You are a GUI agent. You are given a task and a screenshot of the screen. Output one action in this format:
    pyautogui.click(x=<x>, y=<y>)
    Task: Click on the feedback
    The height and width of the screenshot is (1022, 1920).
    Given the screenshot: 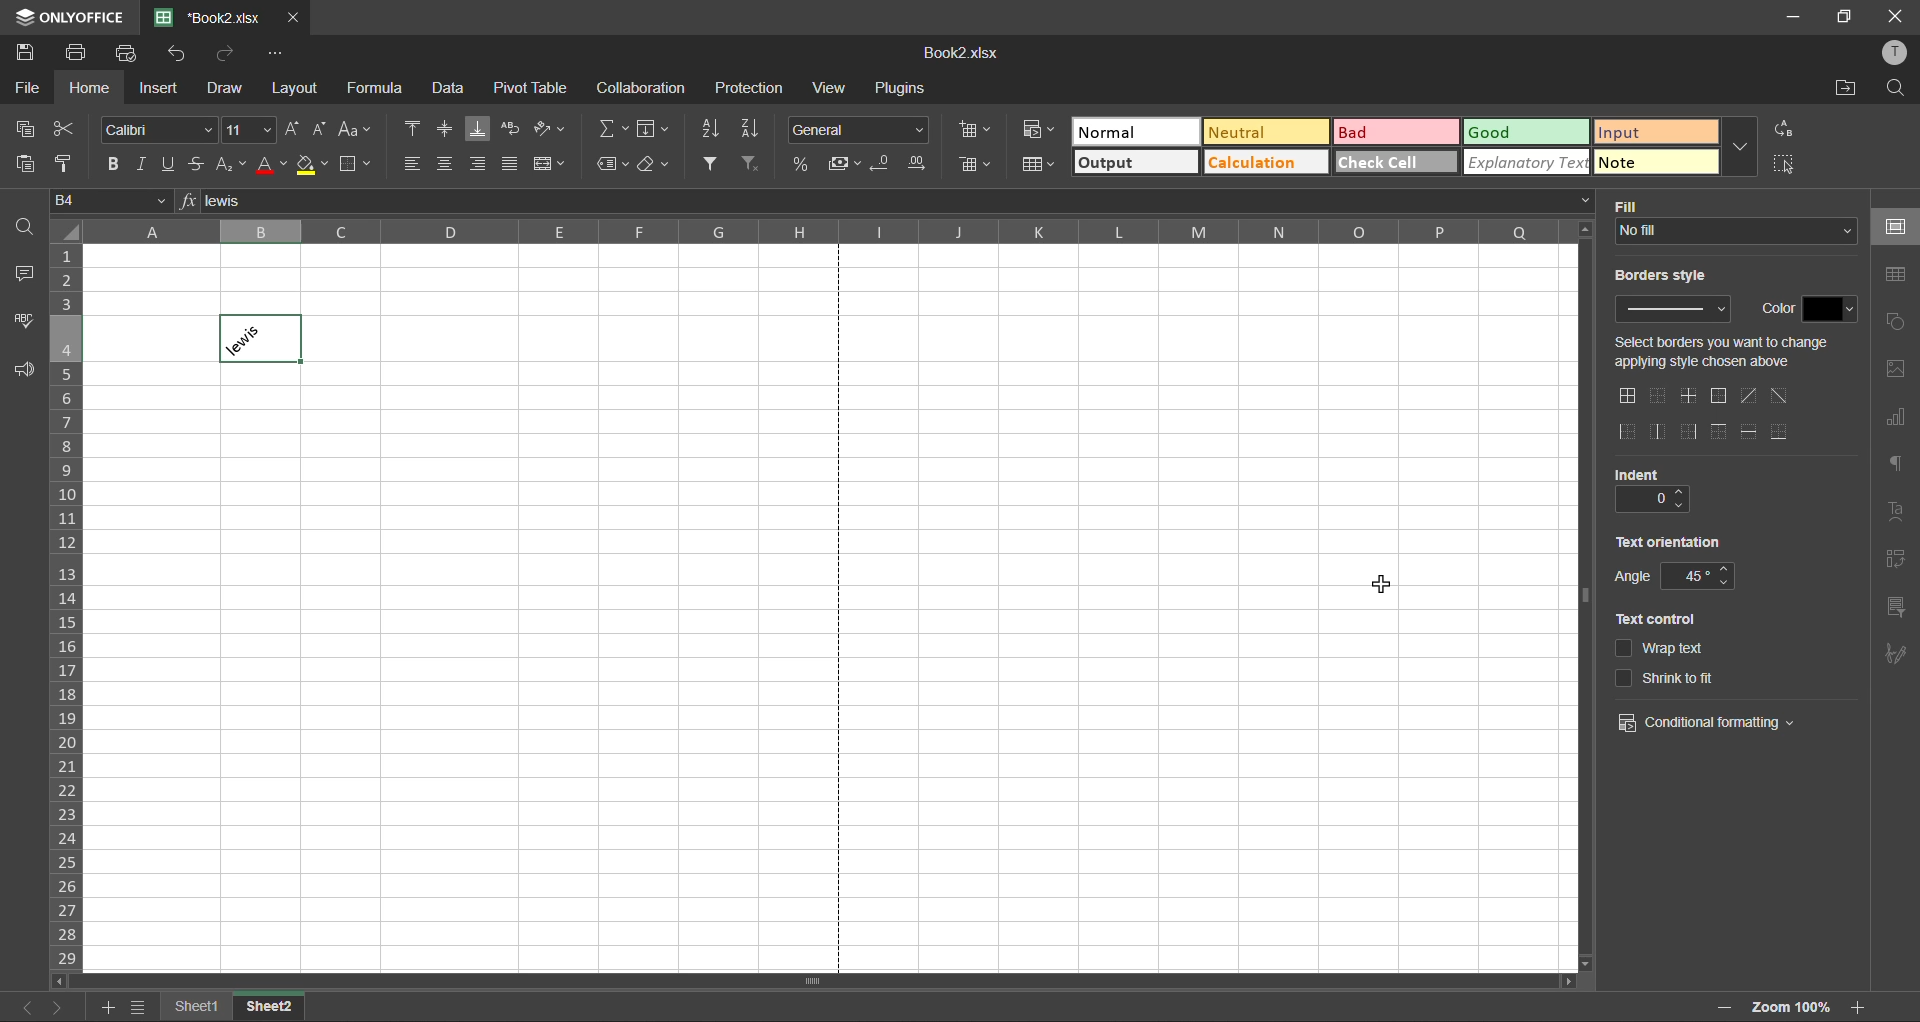 What is the action you would take?
    pyautogui.click(x=24, y=369)
    